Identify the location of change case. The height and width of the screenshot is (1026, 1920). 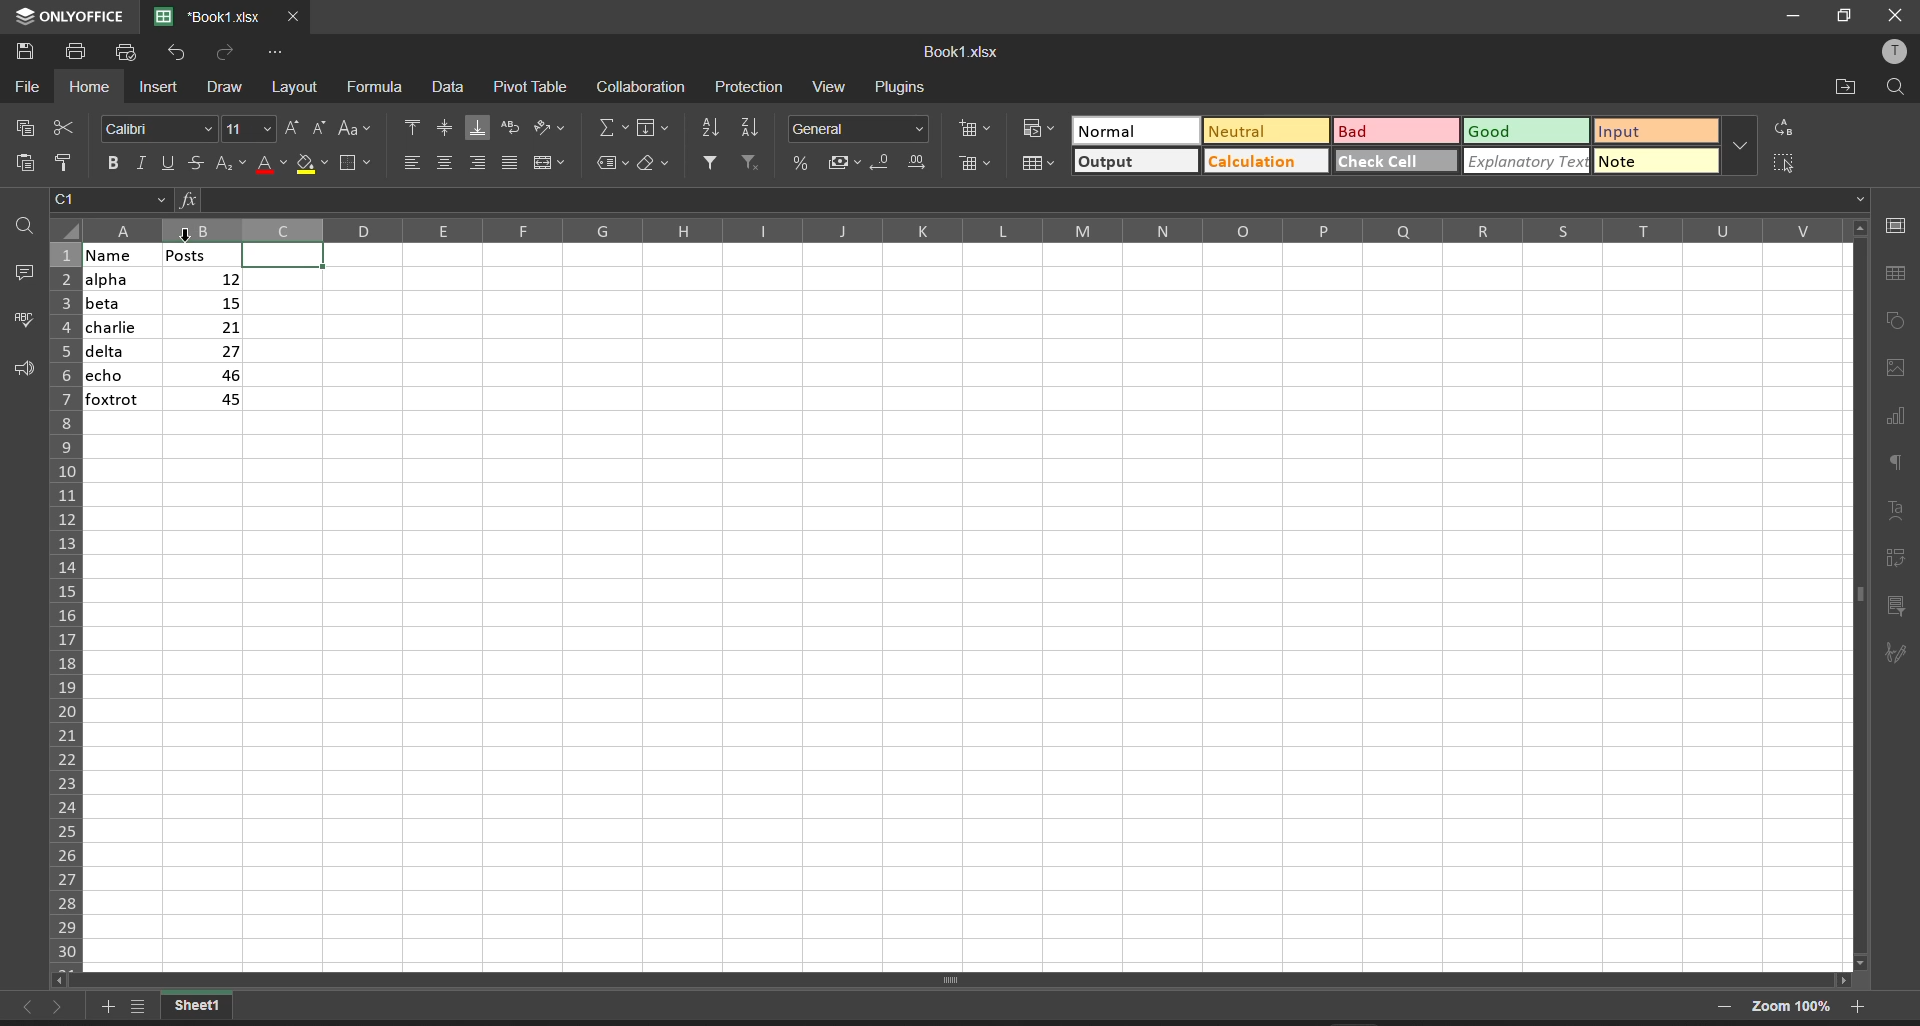
(356, 130).